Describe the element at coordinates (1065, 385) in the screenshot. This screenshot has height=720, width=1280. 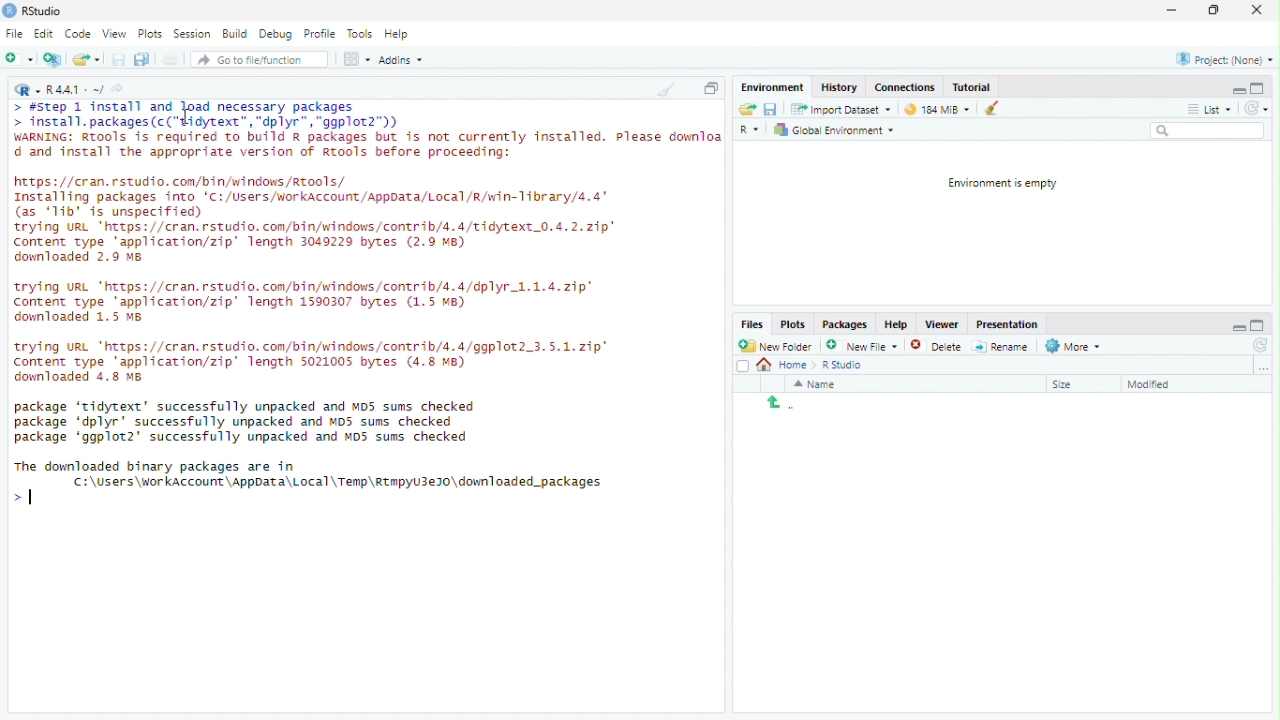
I see `Size` at that location.